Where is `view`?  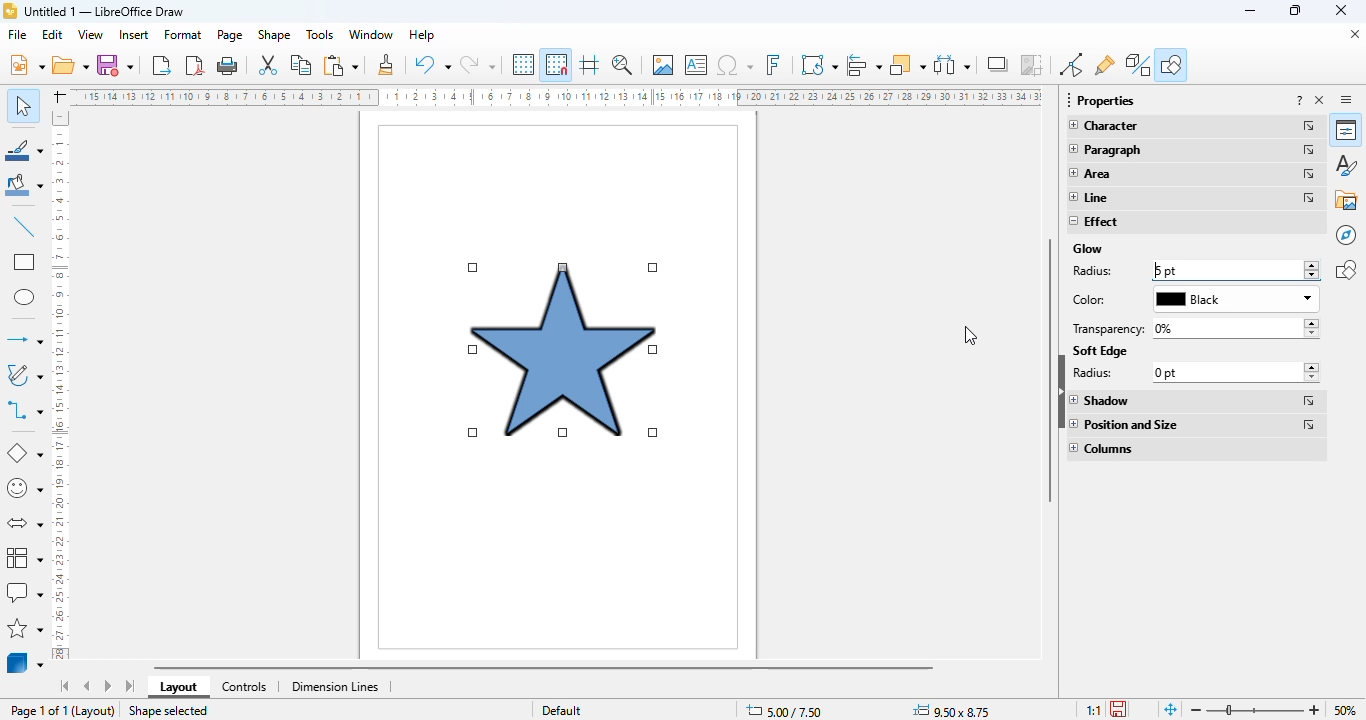
view is located at coordinates (90, 35).